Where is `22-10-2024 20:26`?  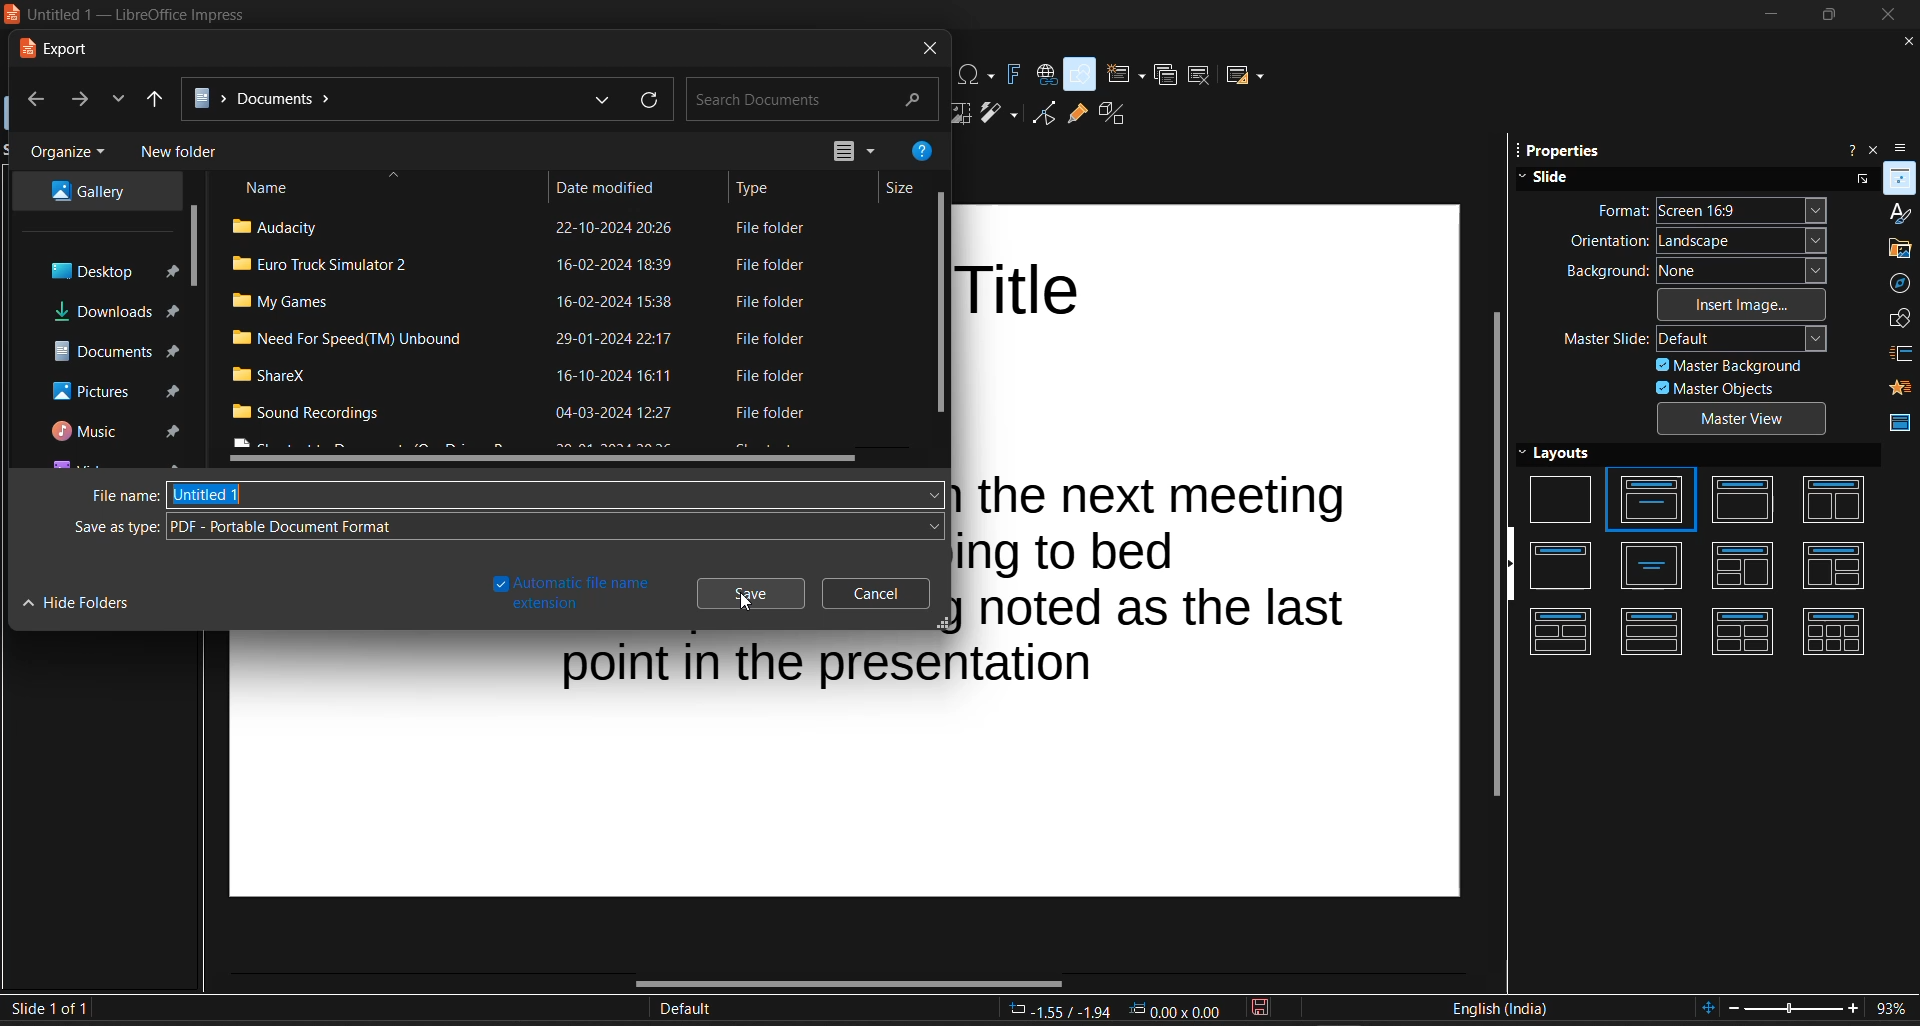
22-10-2024 20:26 is located at coordinates (611, 228).